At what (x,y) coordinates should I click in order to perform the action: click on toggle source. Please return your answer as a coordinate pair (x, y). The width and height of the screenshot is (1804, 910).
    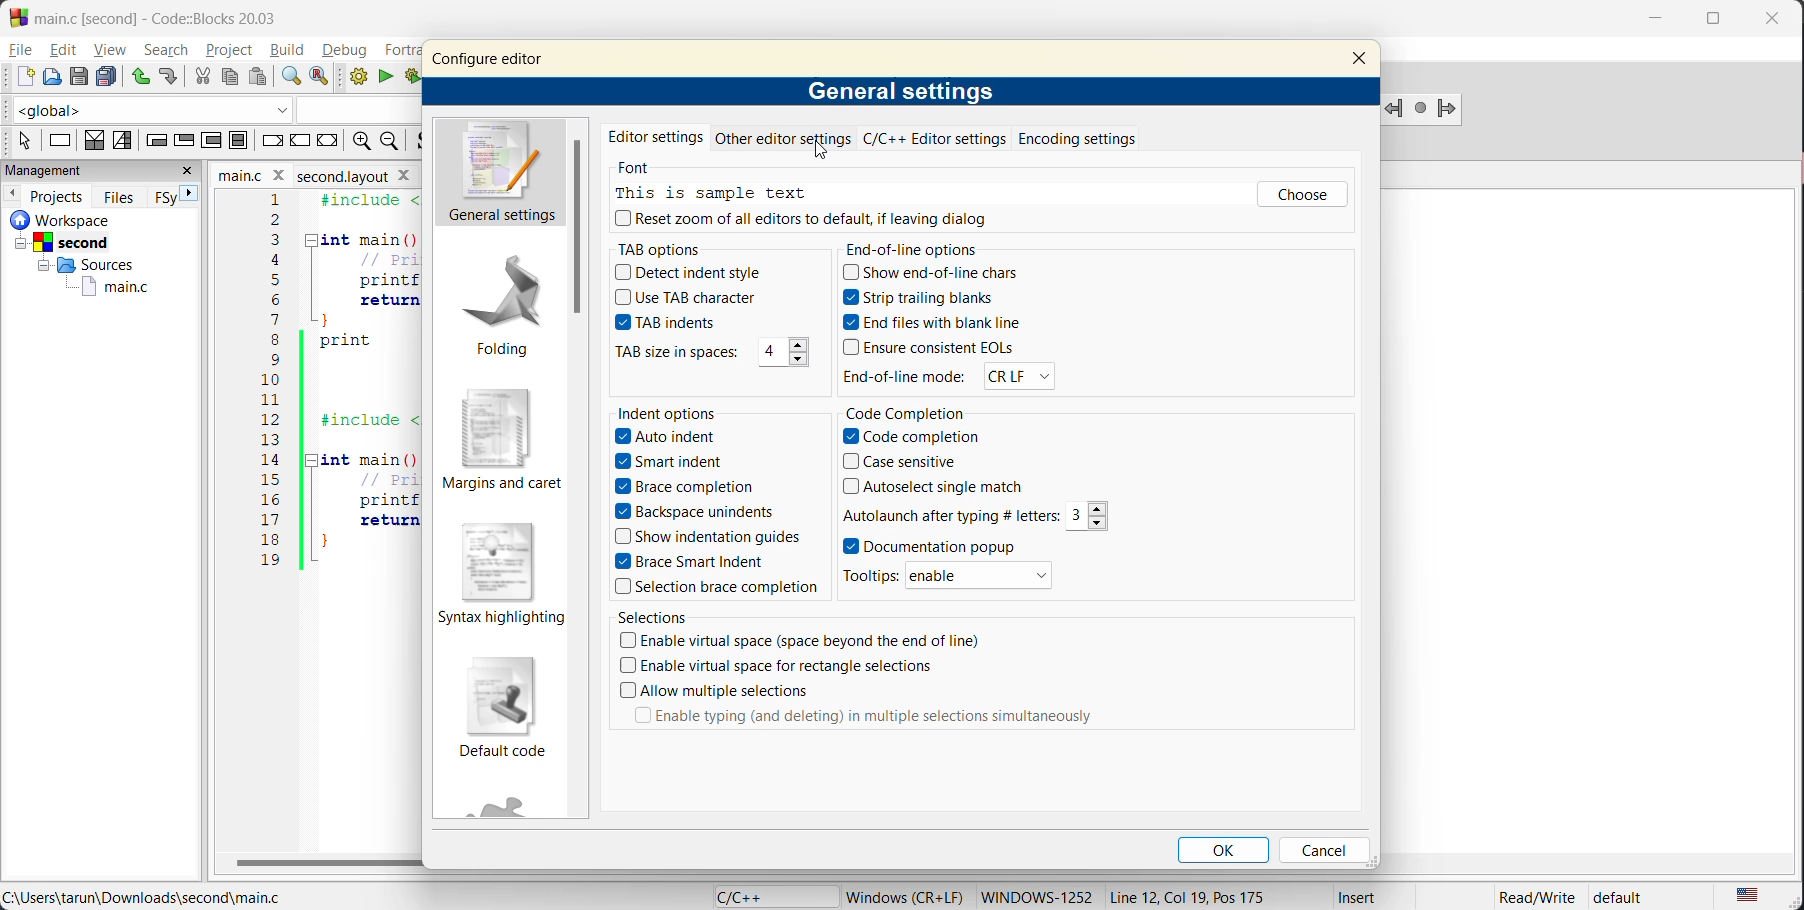
    Looking at the image, I should click on (423, 141).